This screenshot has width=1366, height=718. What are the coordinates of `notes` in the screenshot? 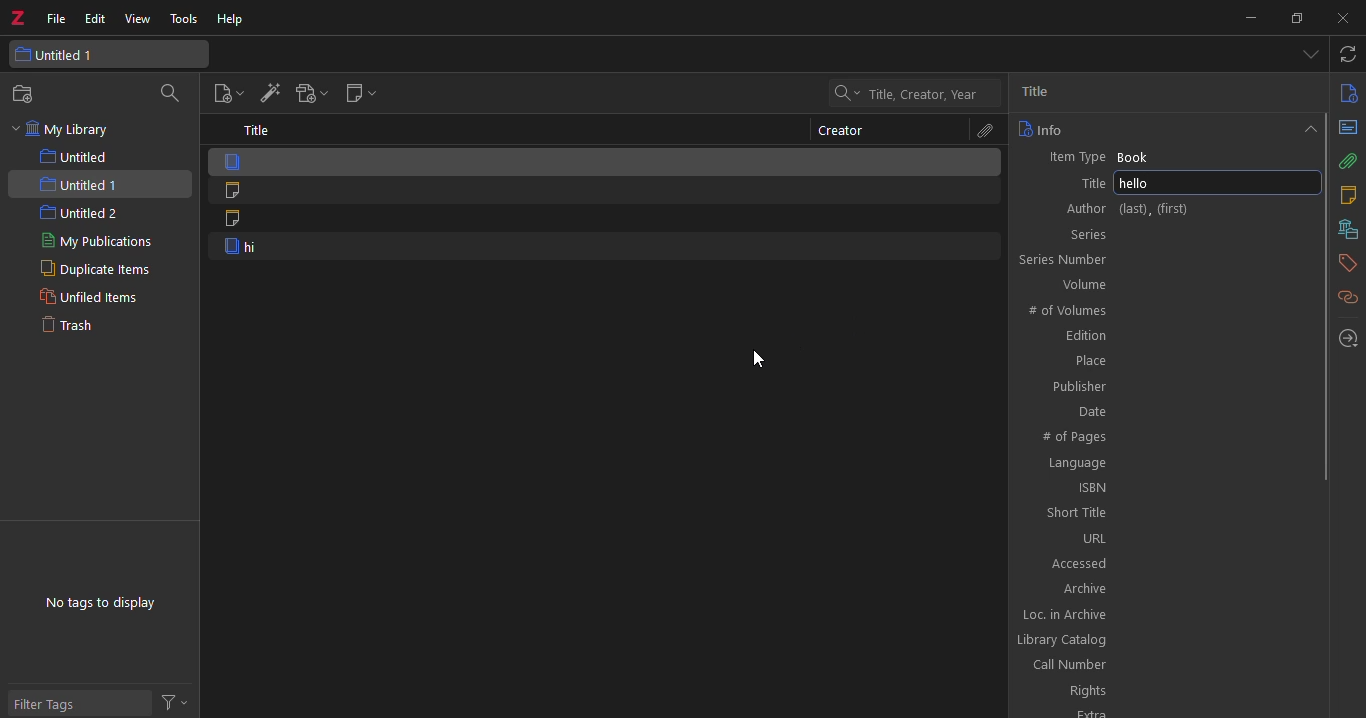 It's located at (1347, 195).